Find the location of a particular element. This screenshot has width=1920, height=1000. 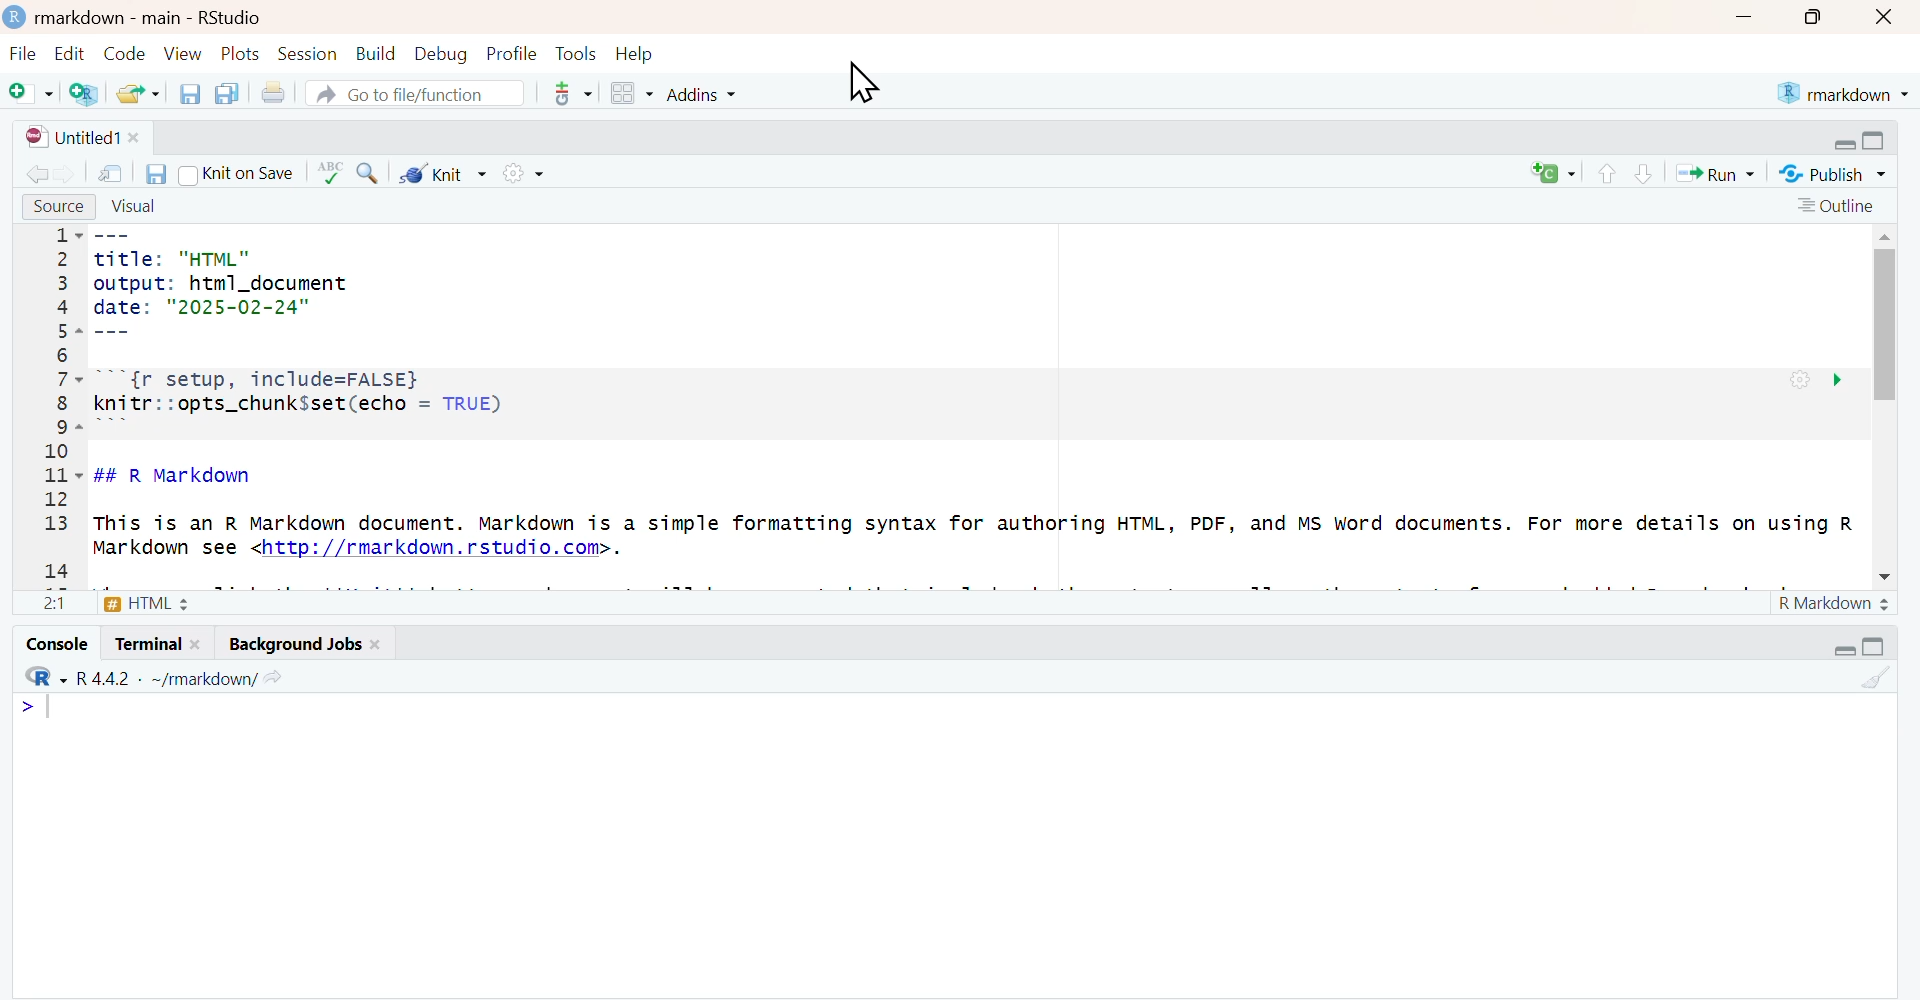

Show in new window is located at coordinates (110, 173).